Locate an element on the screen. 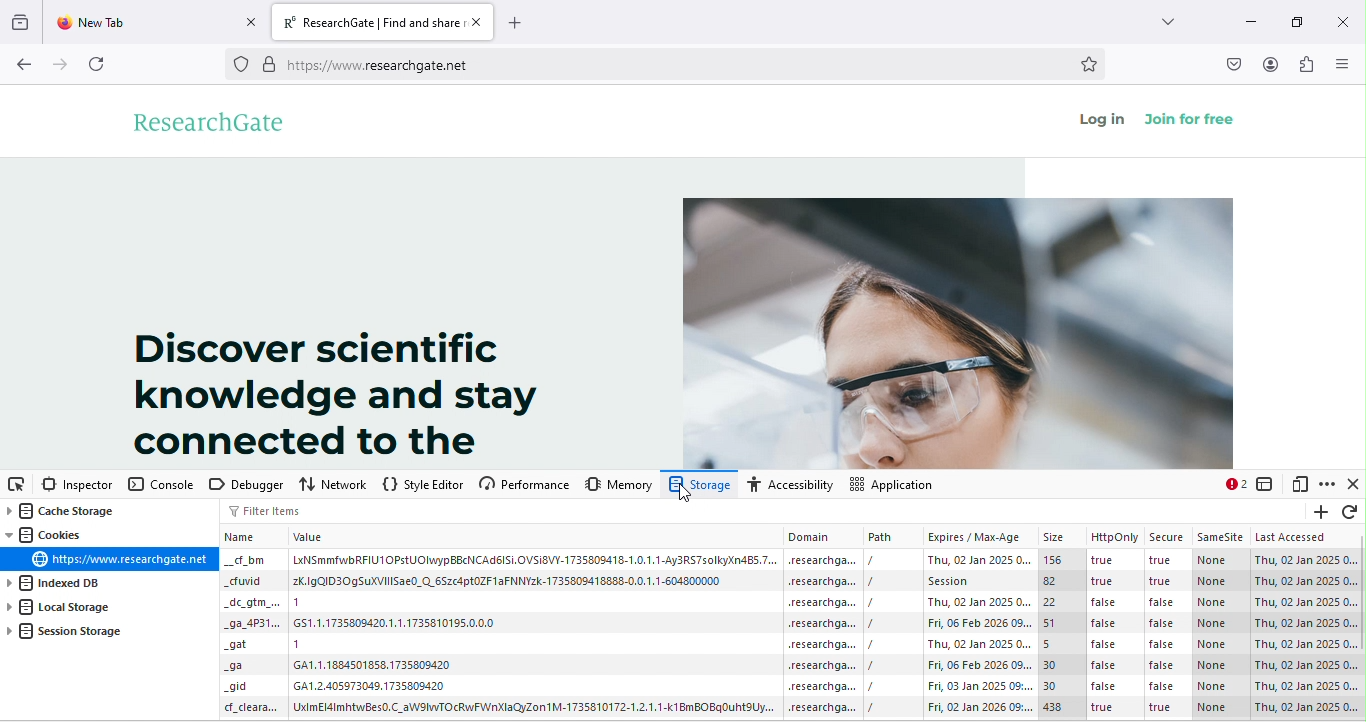 This screenshot has height=722, width=1366. / is located at coordinates (872, 561).